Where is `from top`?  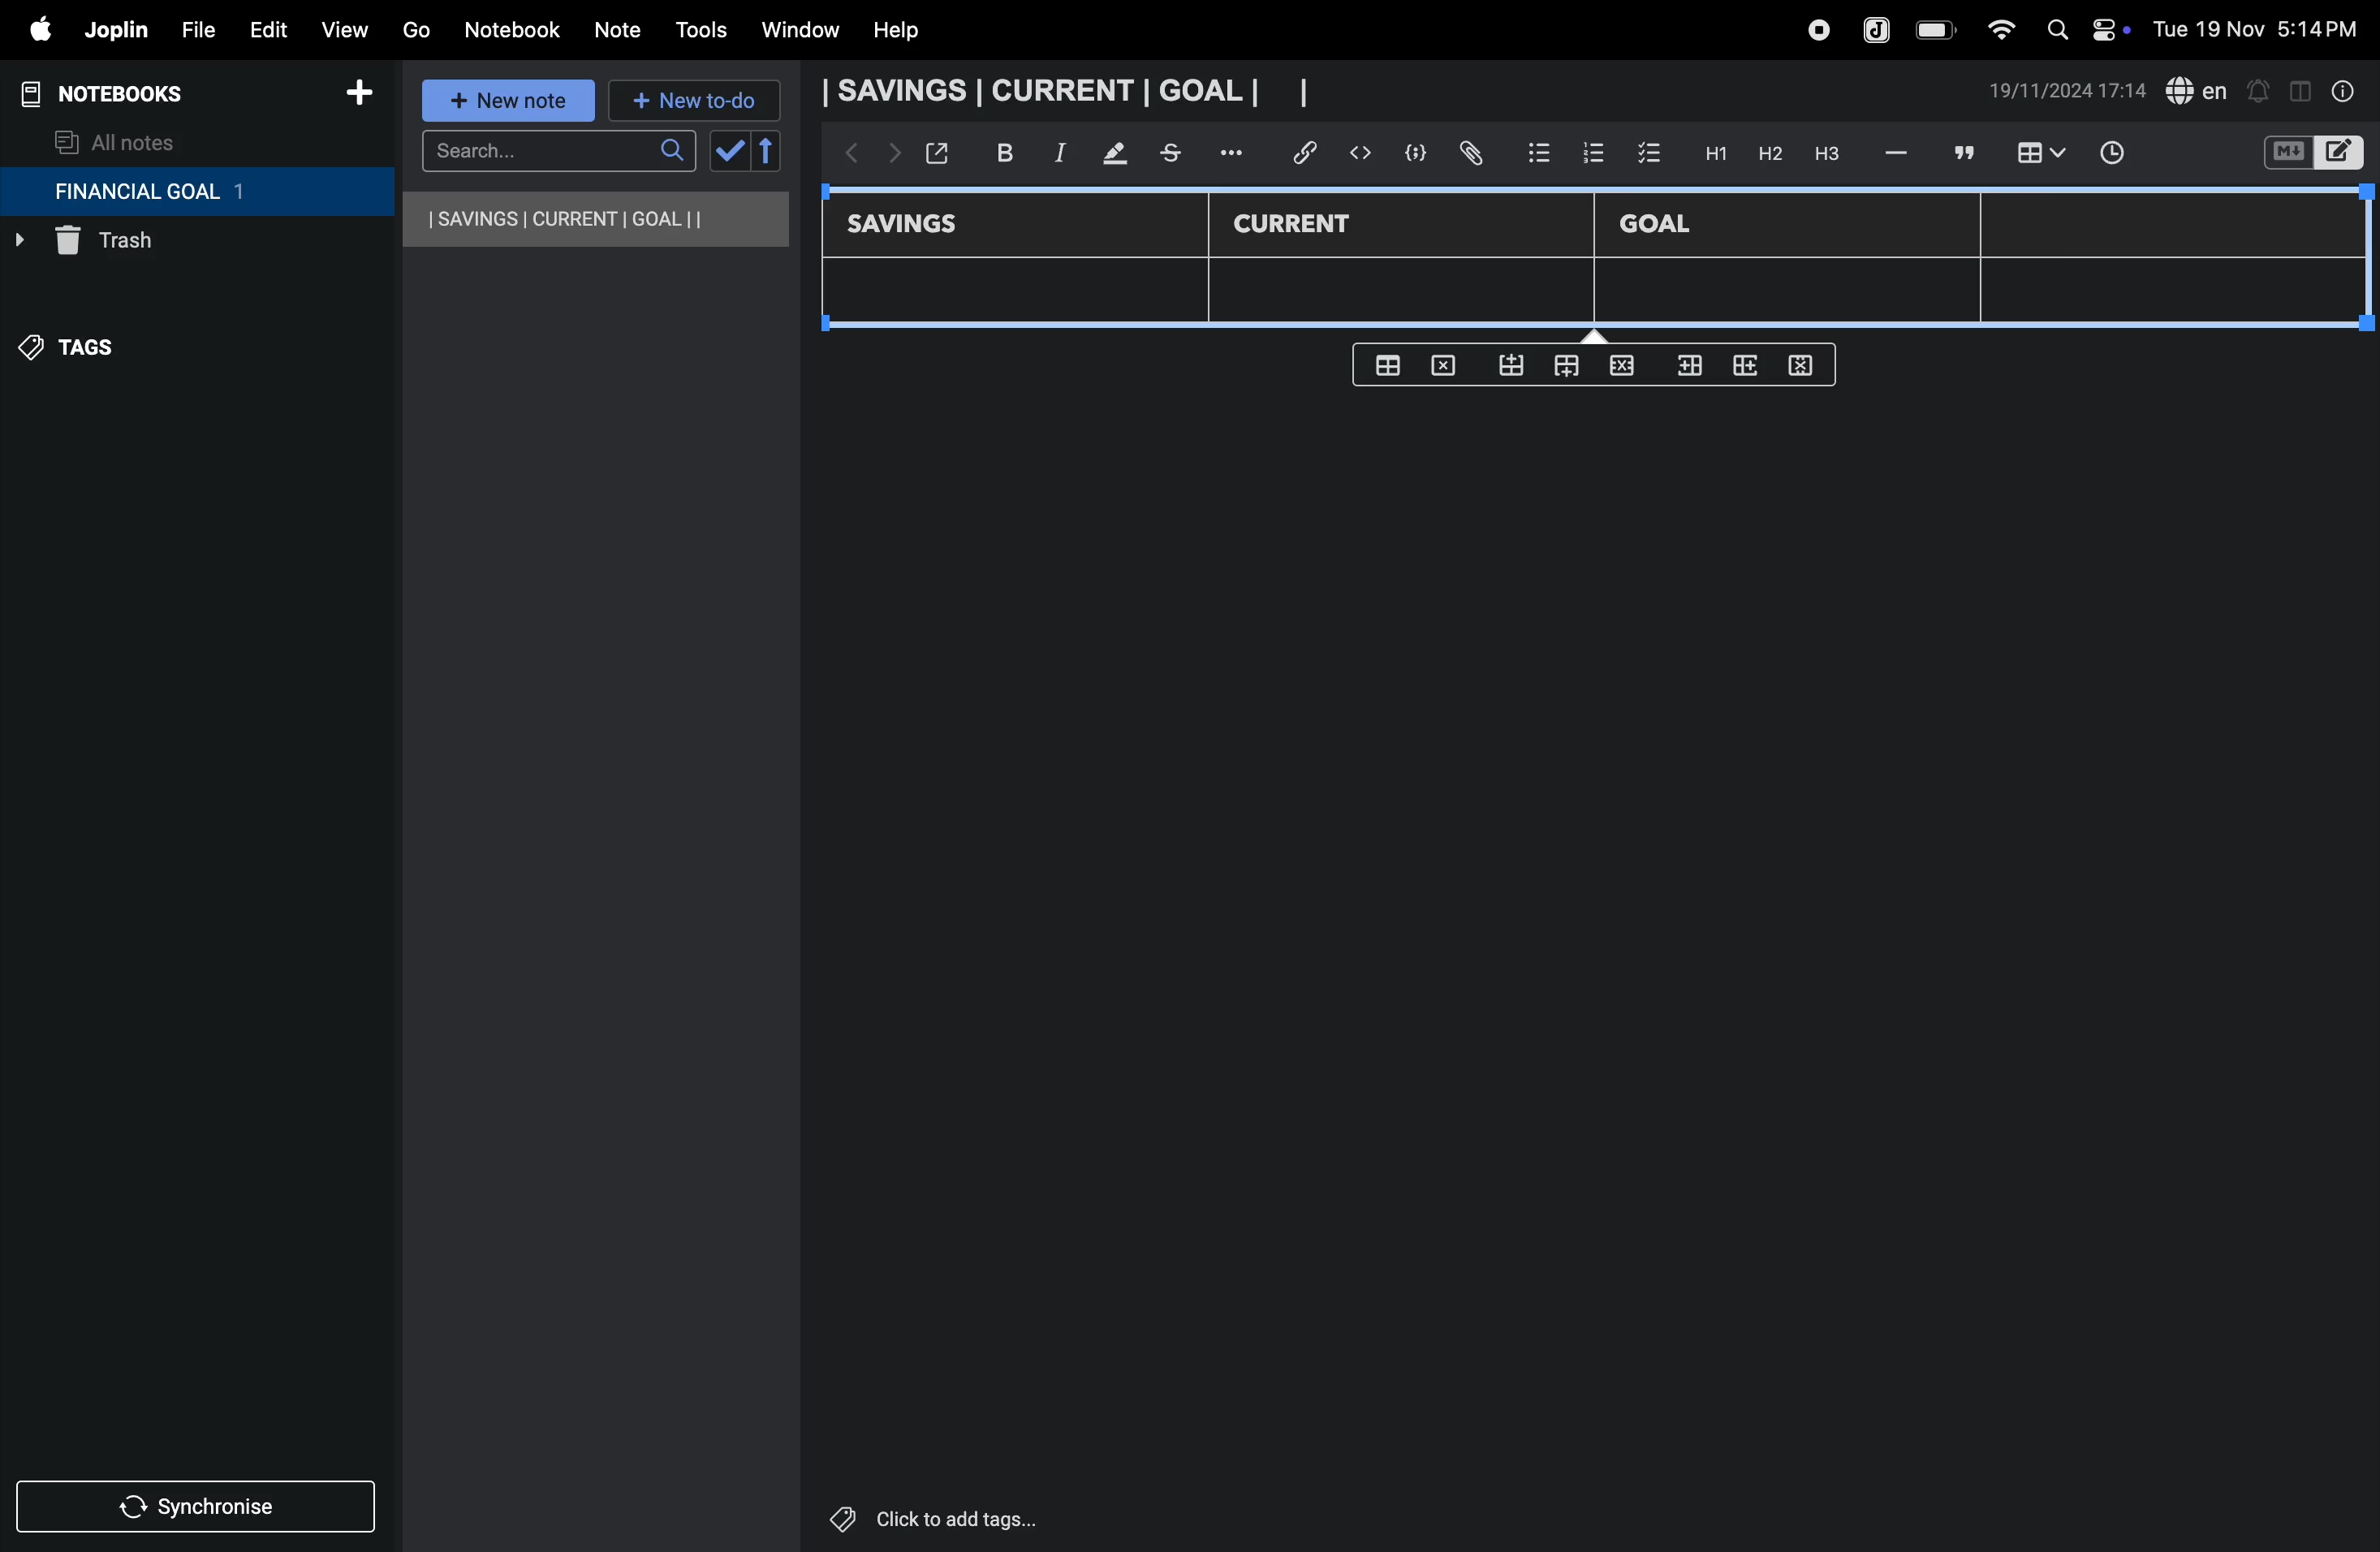
from top is located at coordinates (1562, 368).